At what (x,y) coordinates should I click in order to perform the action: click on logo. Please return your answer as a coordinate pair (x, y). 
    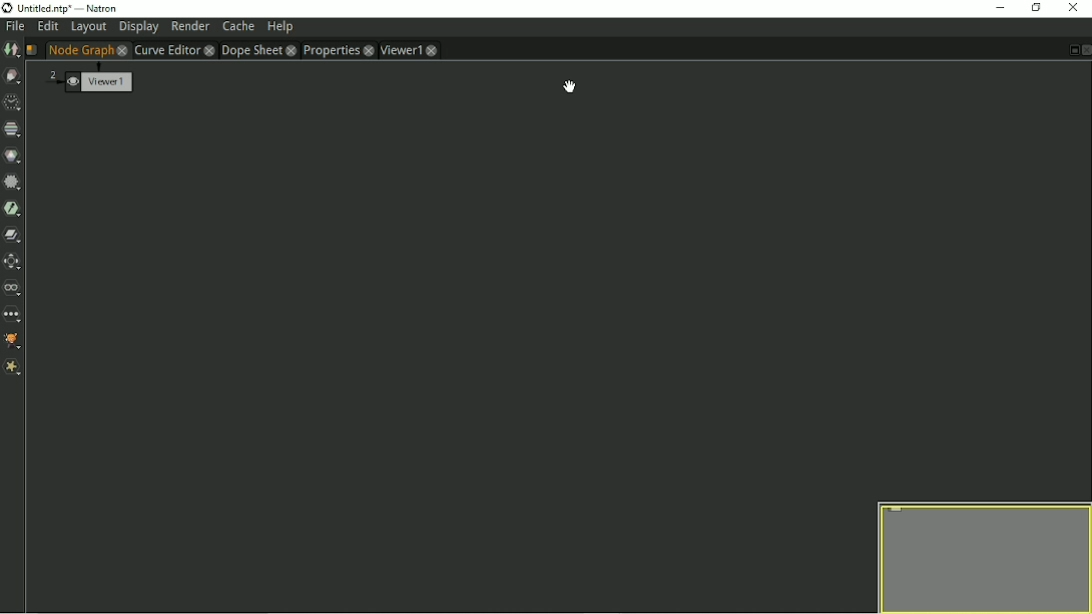
    Looking at the image, I should click on (7, 9).